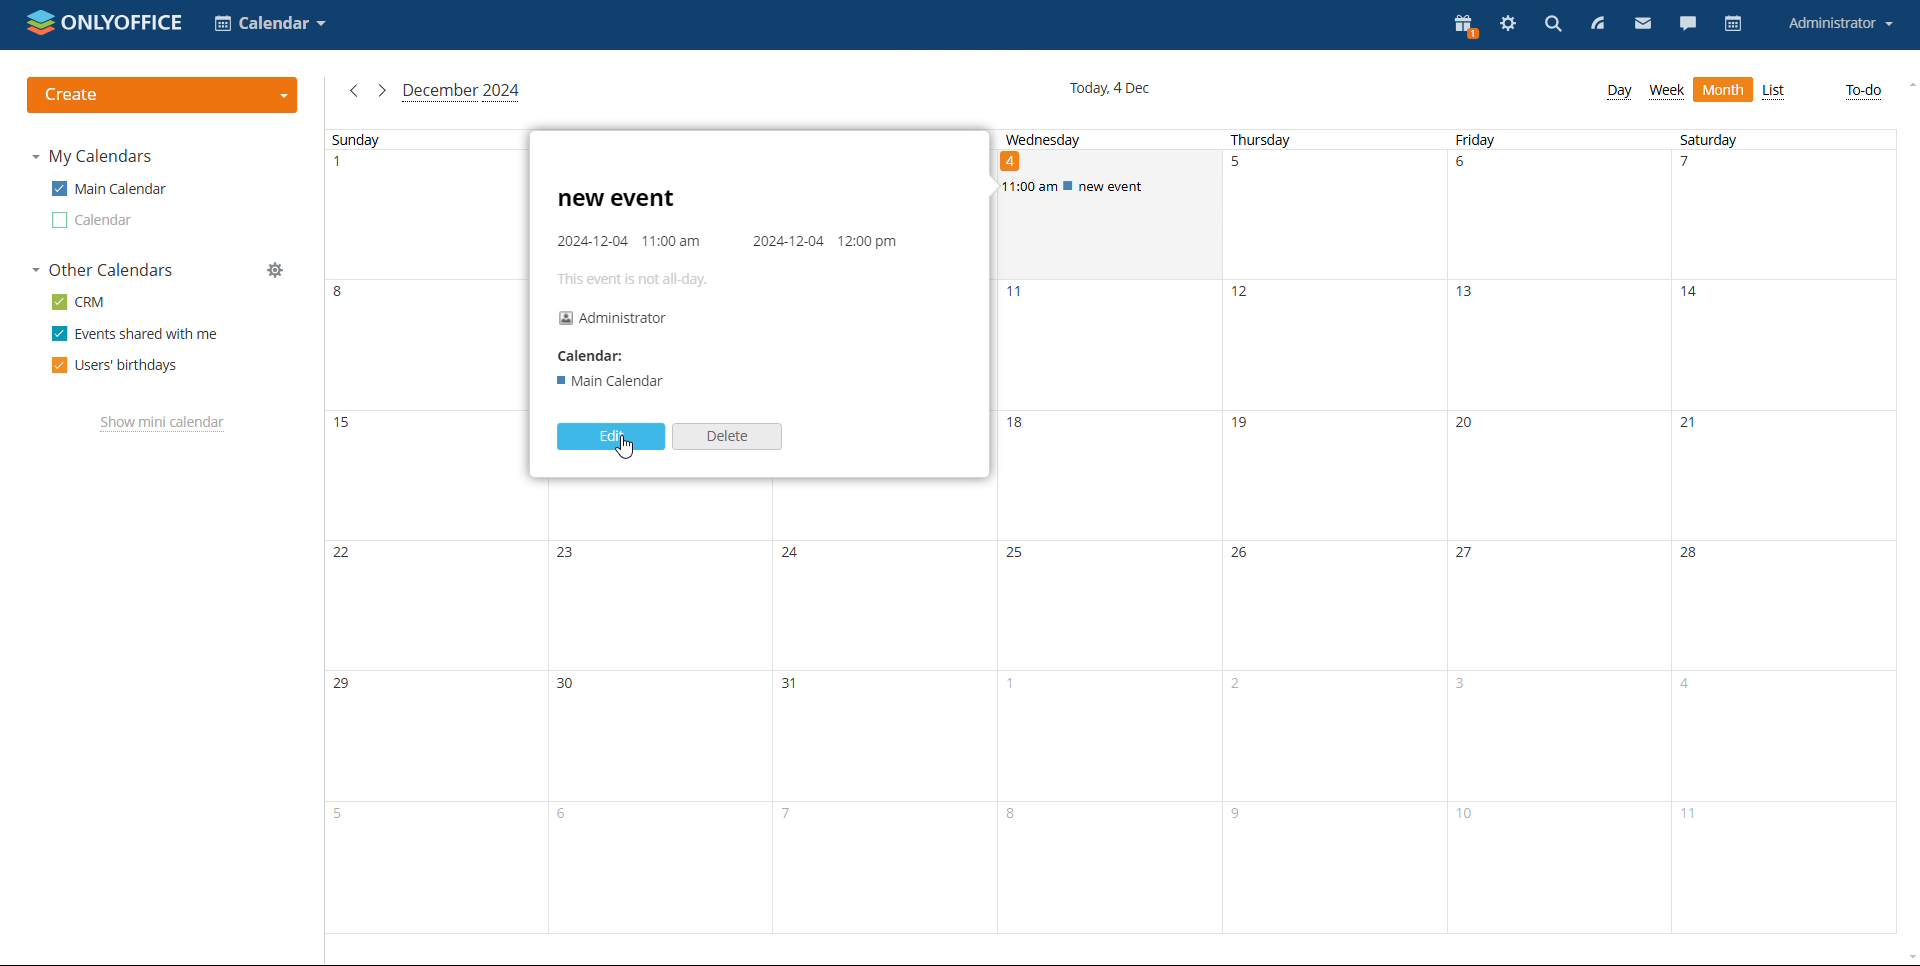 The height and width of the screenshot is (966, 1920). Describe the element at coordinates (105, 23) in the screenshot. I see `logo` at that location.